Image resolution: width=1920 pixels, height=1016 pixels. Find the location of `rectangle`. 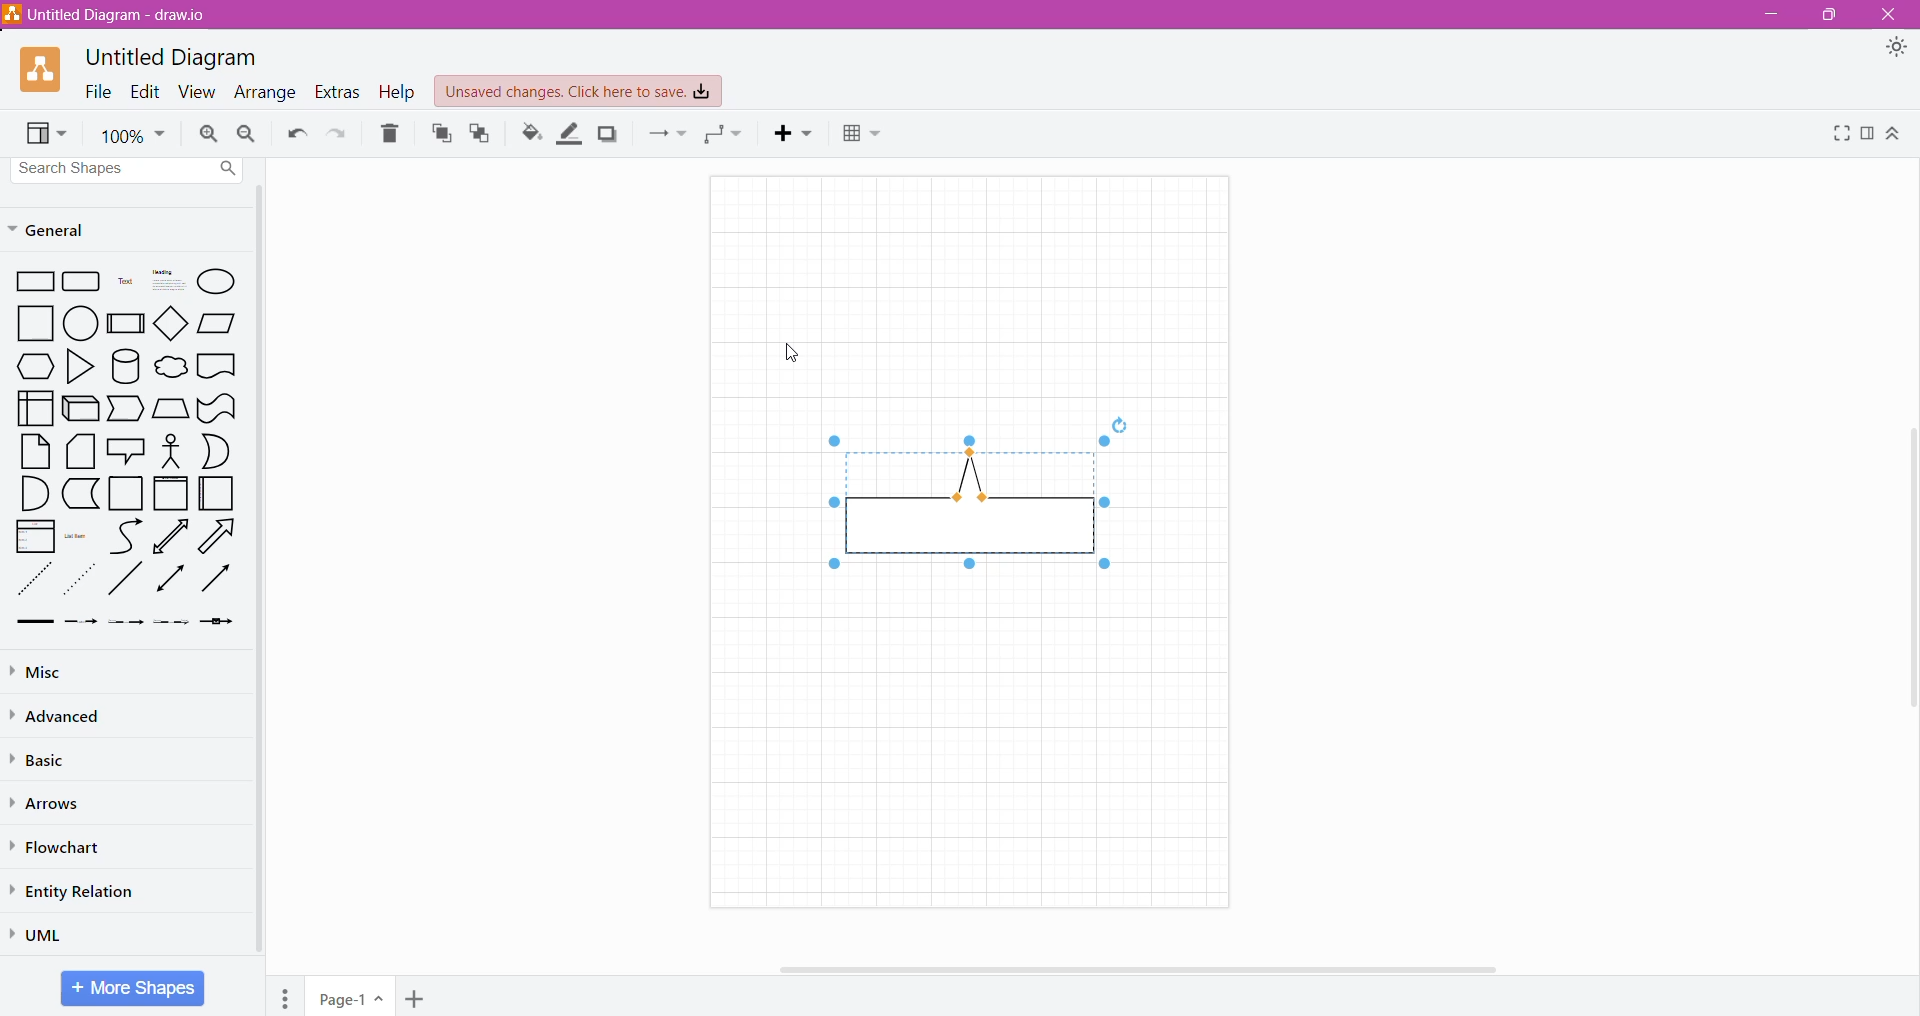

rectangle is located at coordinates (31, 283).